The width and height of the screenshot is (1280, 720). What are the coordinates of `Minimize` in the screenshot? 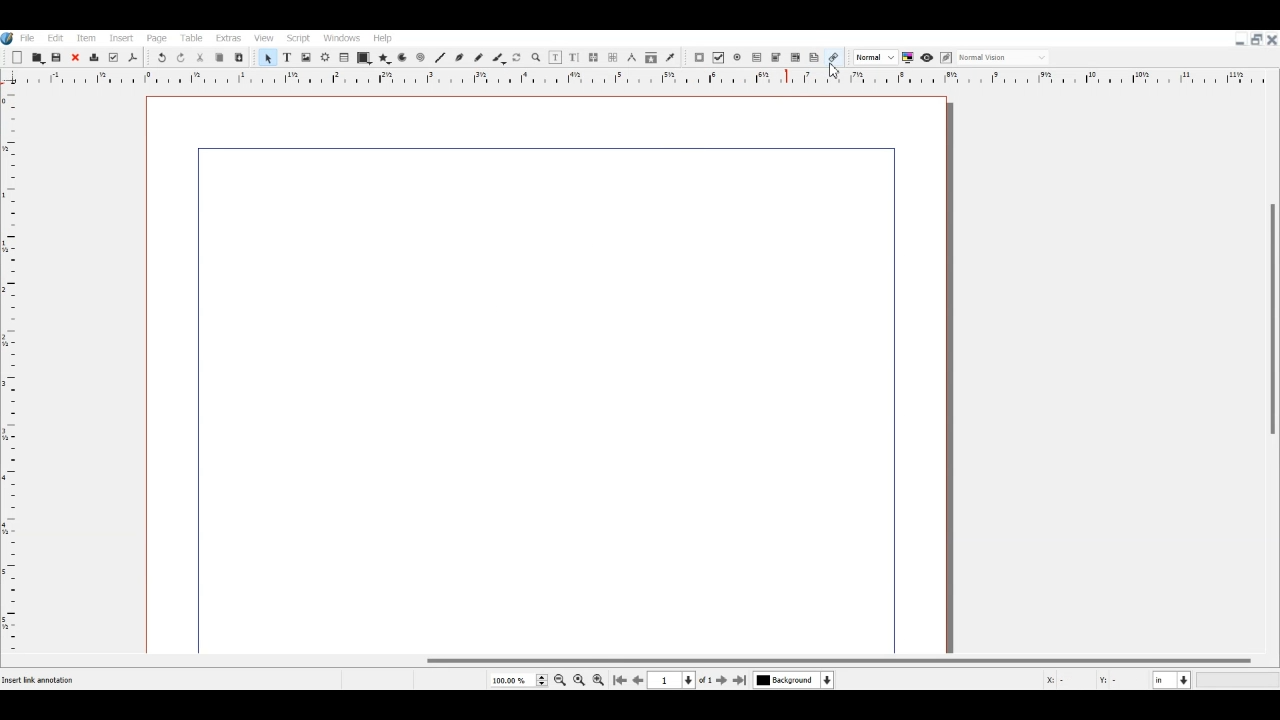 It's located at (1240, 40).